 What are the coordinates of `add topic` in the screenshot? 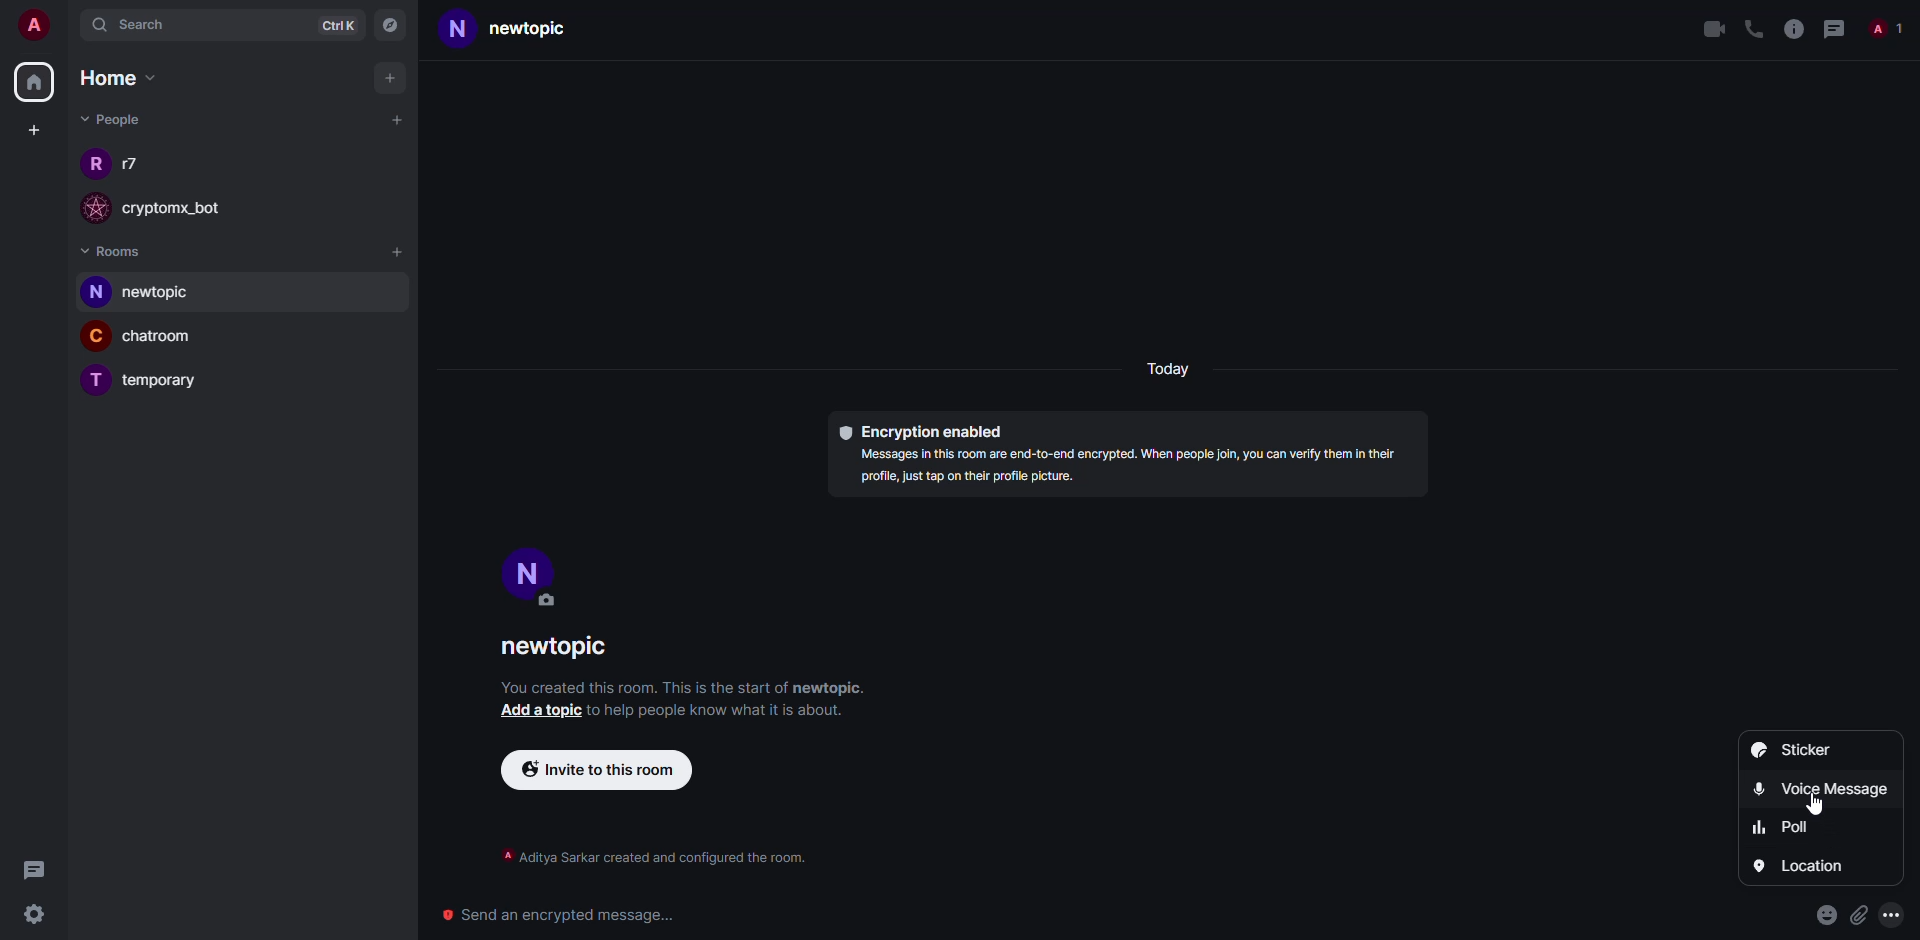 It's located at (541, 711).